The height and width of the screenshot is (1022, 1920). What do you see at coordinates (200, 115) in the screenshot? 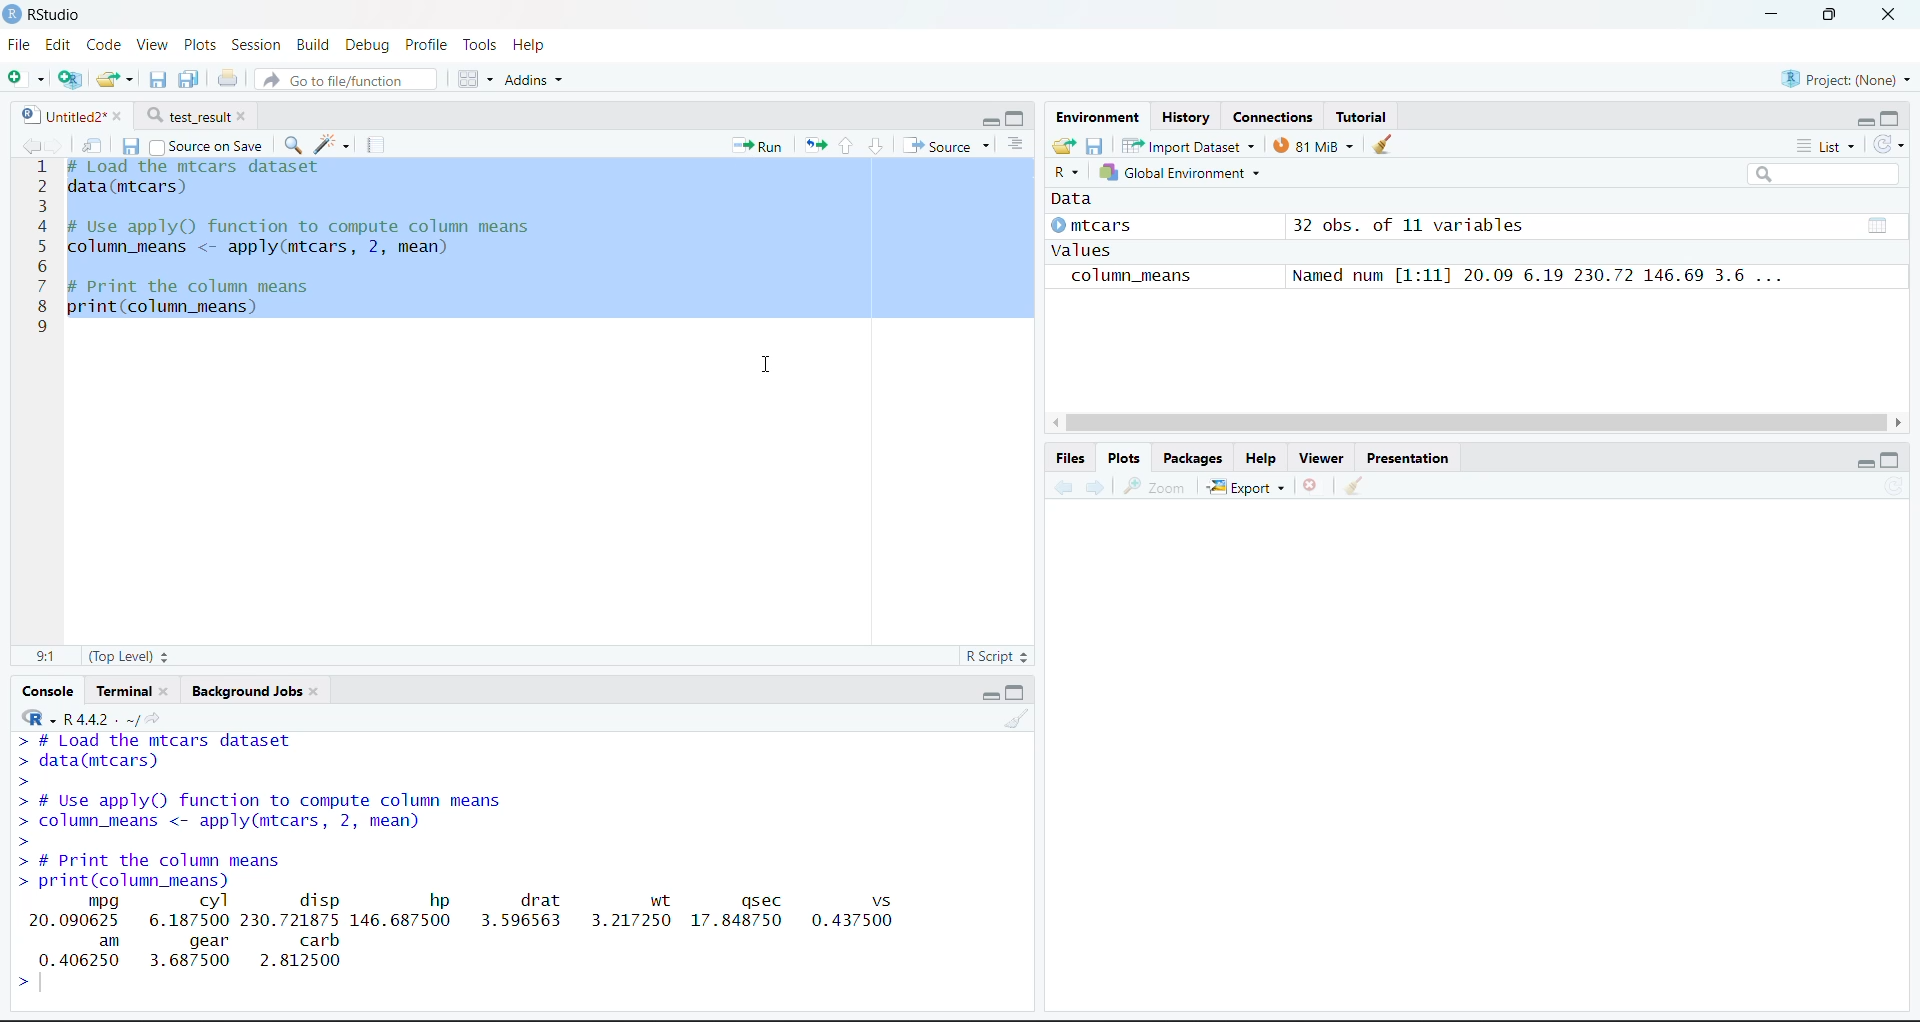
I see `test_result*` at bounding box center [200, 115].